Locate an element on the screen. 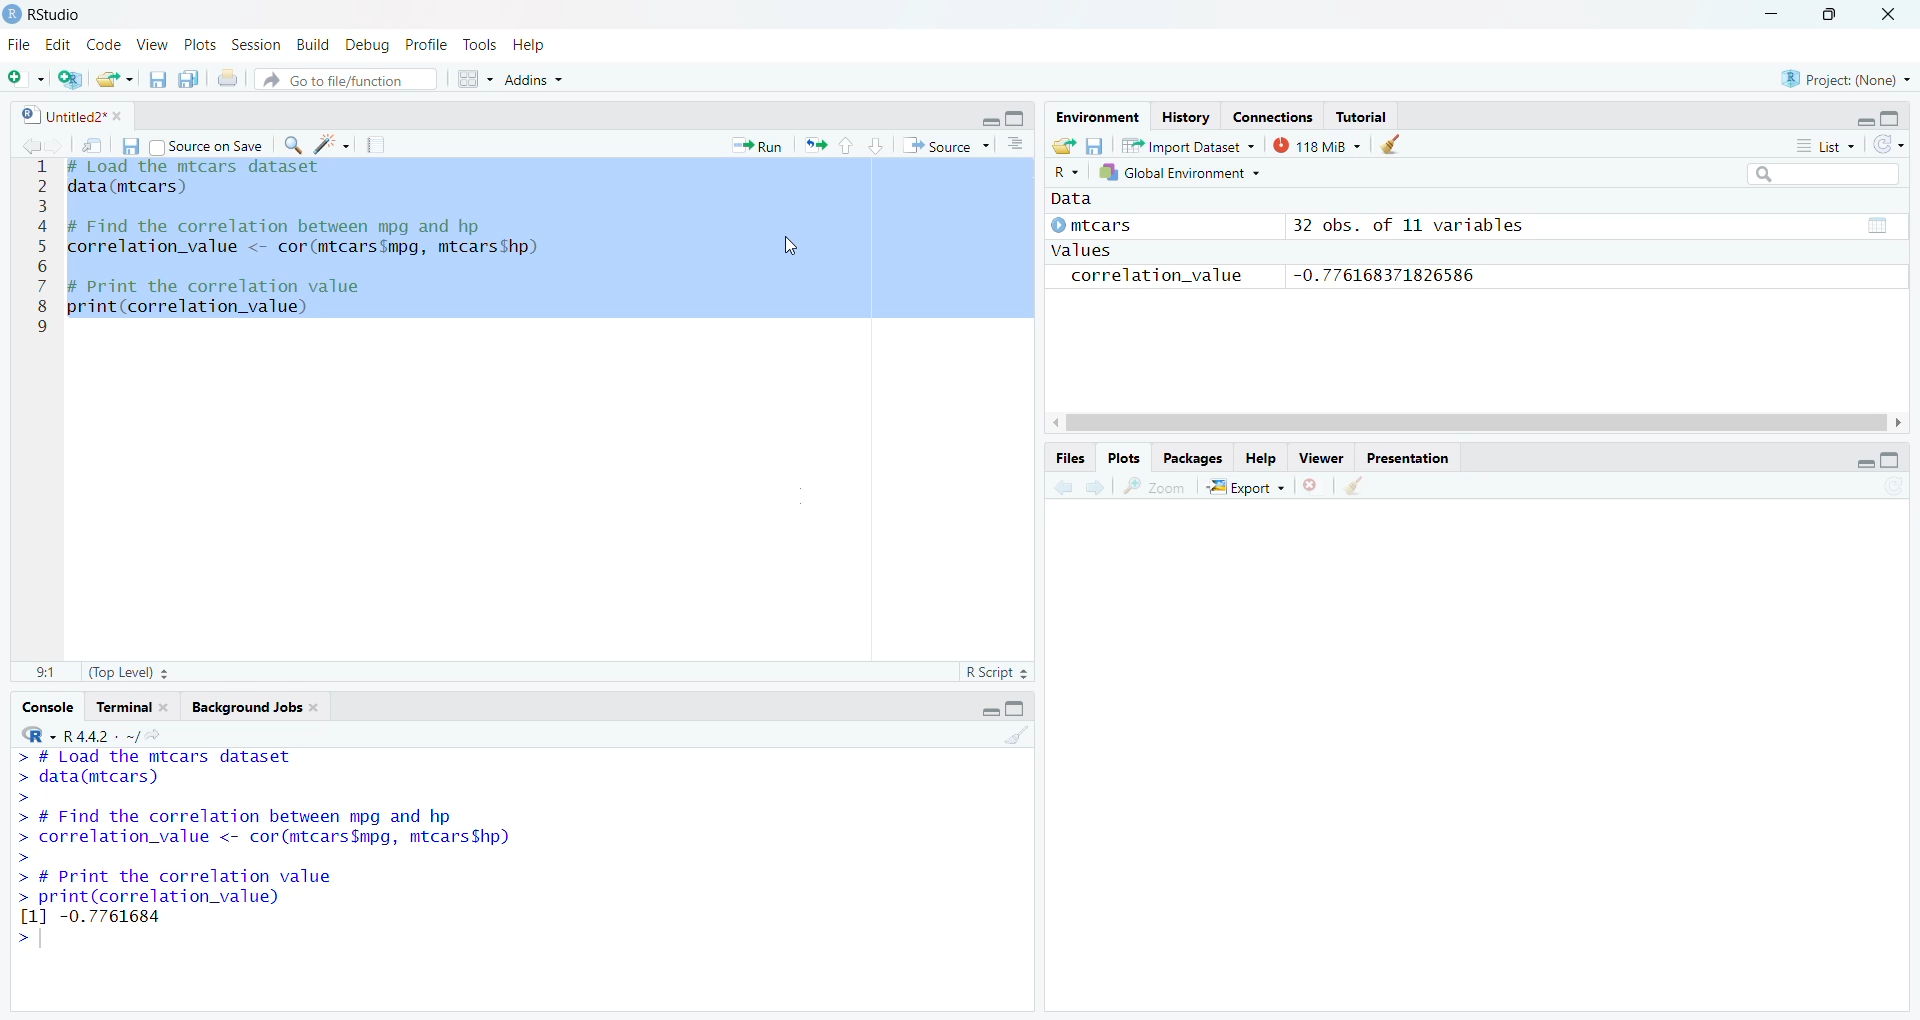 The width and height of the screenshot is (1920, 1020). Go back to the previous source location (Ctrl + F9) is located at coordinates (1059, 487).